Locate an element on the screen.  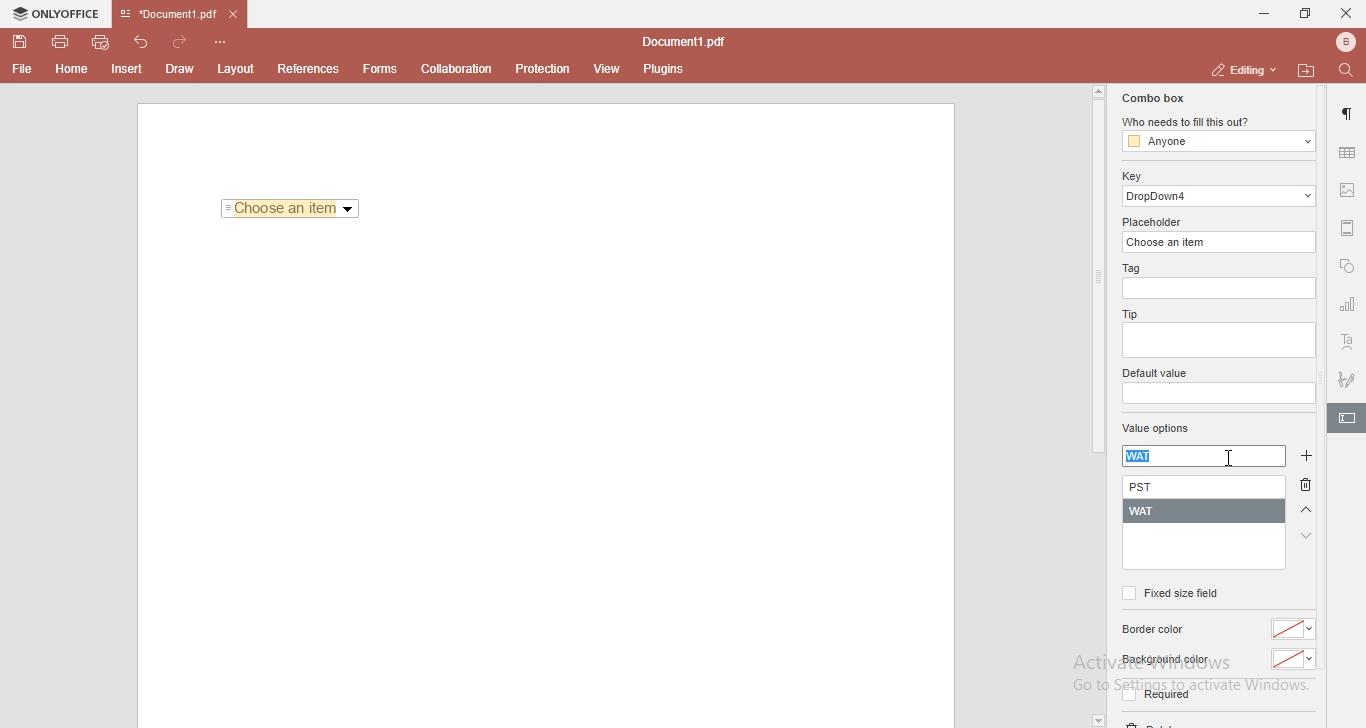
Insert is located at coordinates (127, 70).